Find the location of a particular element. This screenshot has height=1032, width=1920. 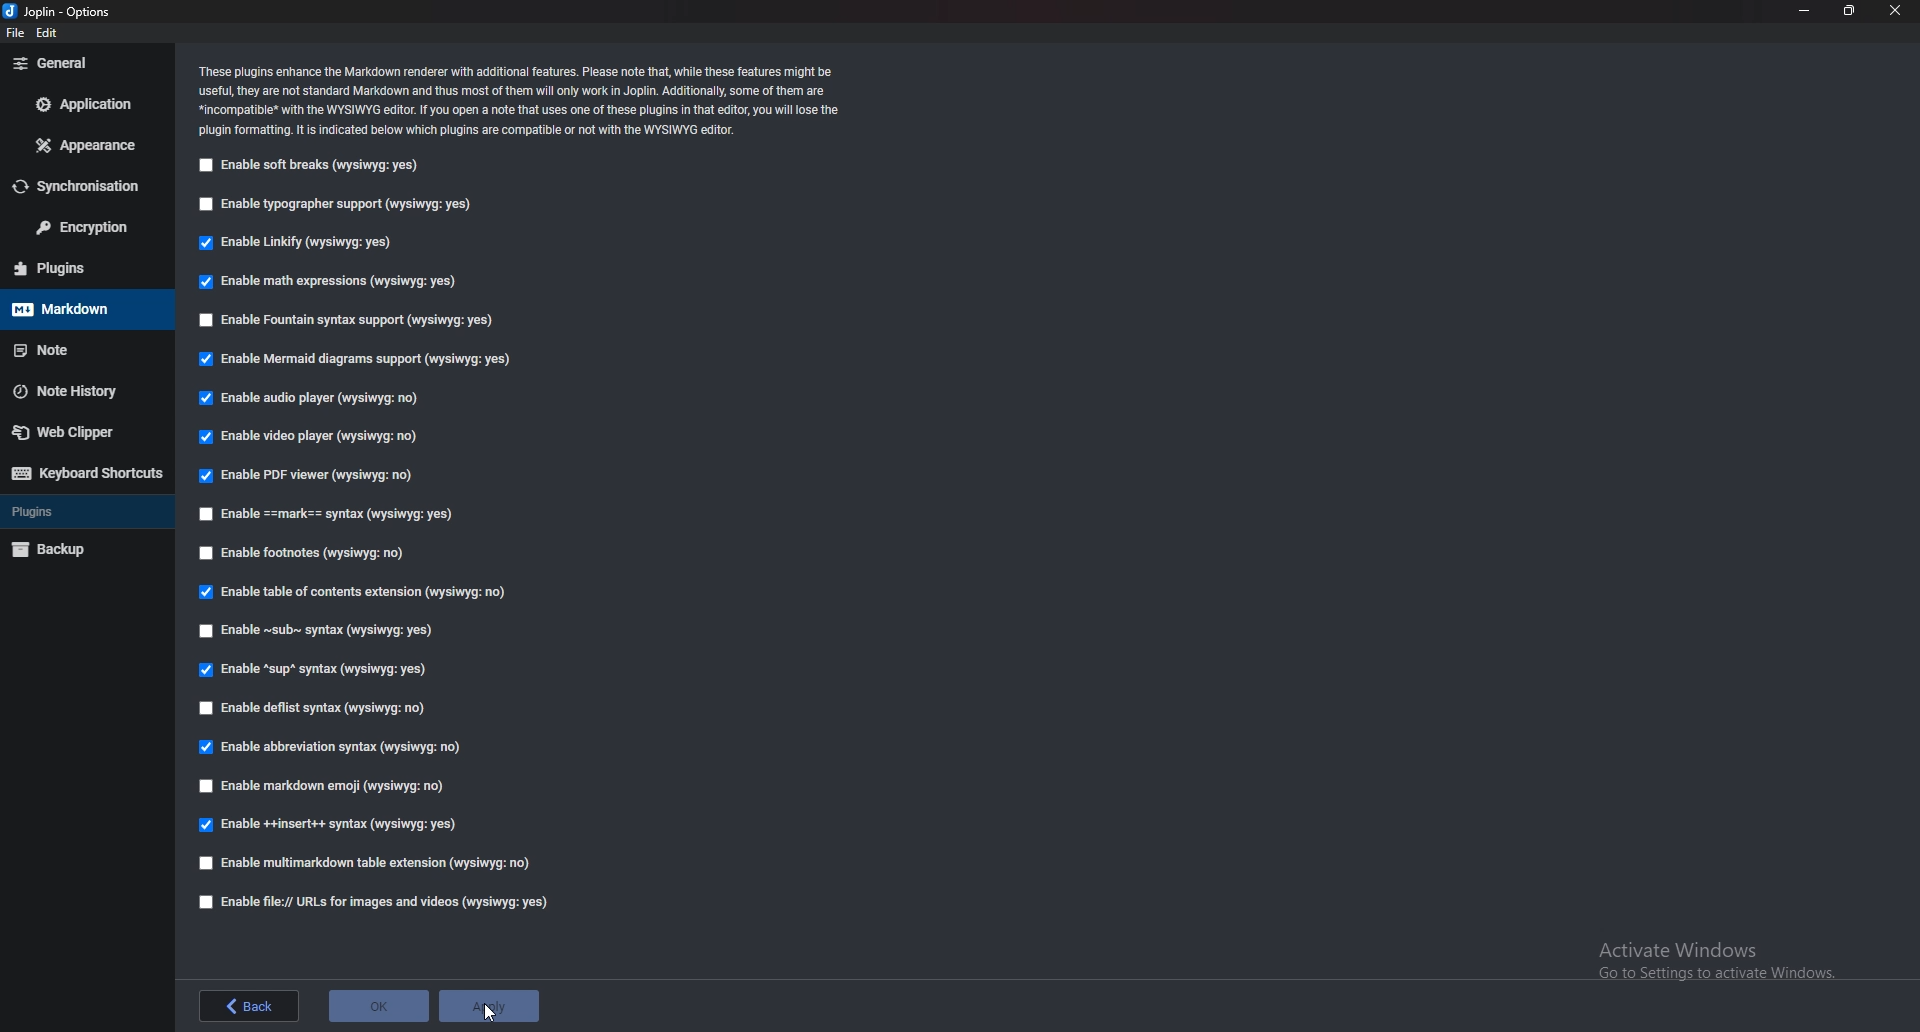

 is located at coordinates (1714, 955).